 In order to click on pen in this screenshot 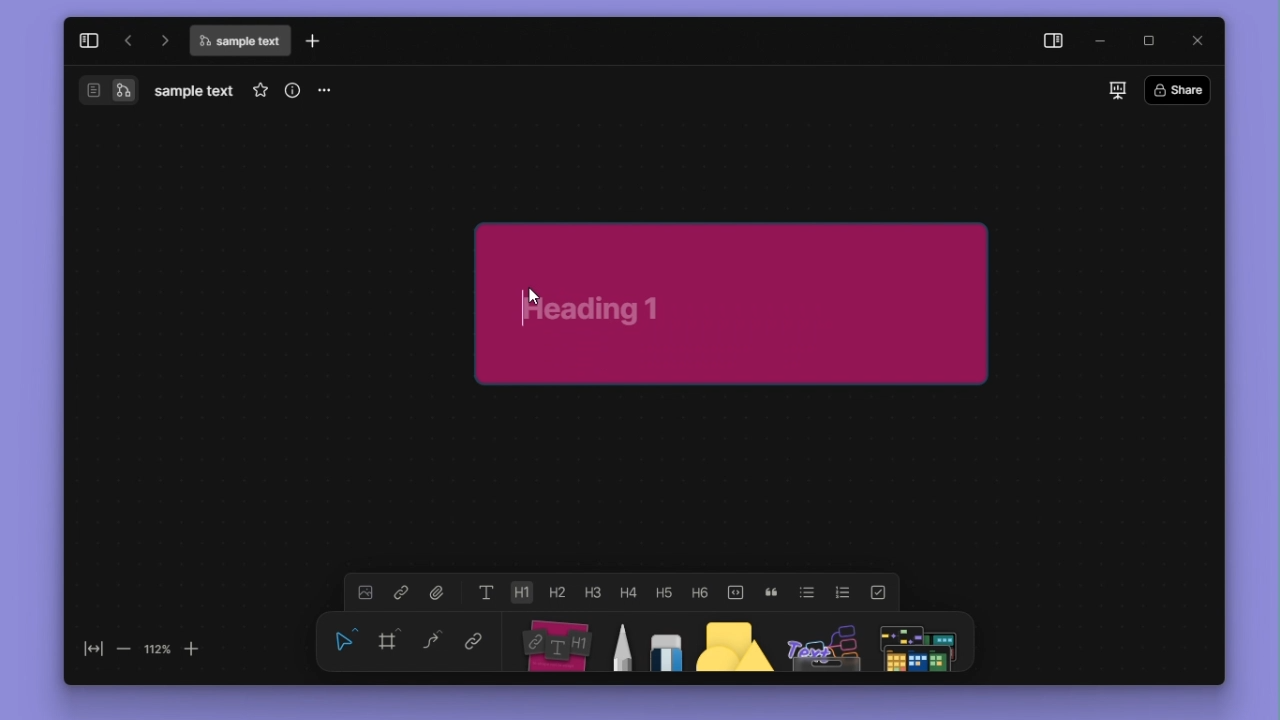, I will do `click(625, 642)`.